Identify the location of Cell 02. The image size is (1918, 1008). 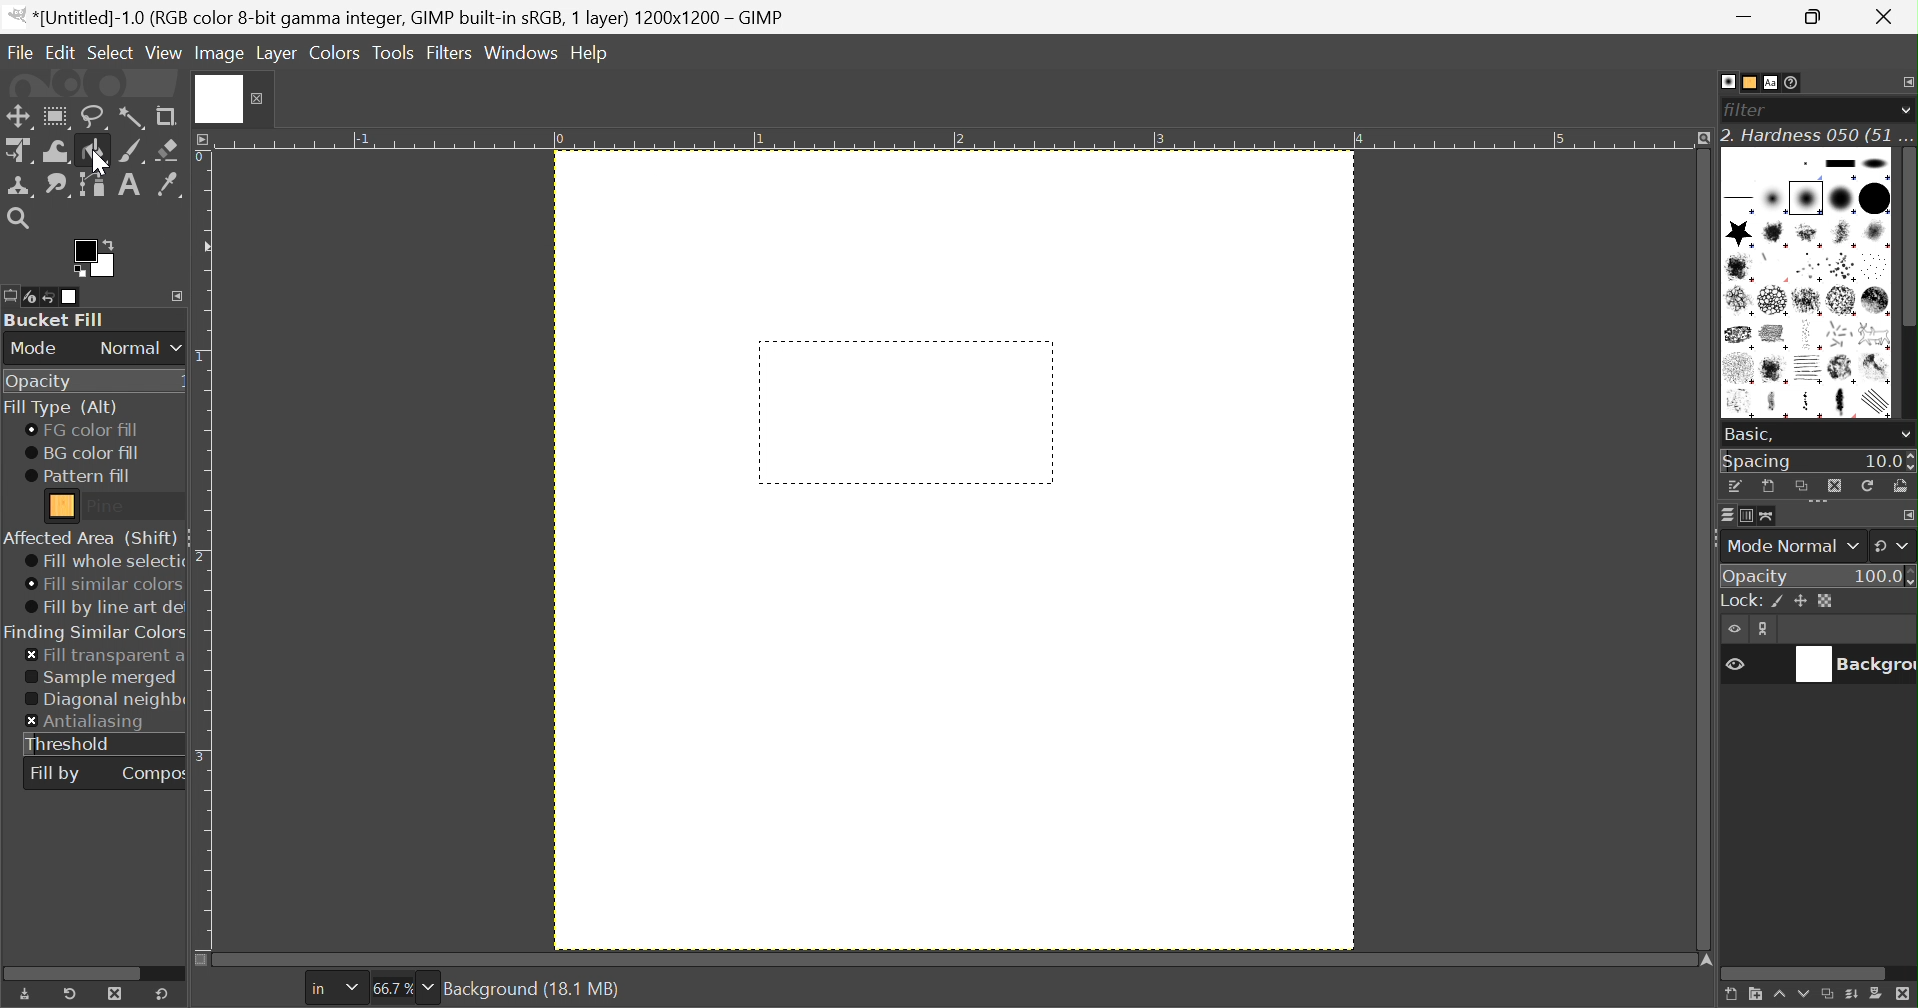
(1773, 302).